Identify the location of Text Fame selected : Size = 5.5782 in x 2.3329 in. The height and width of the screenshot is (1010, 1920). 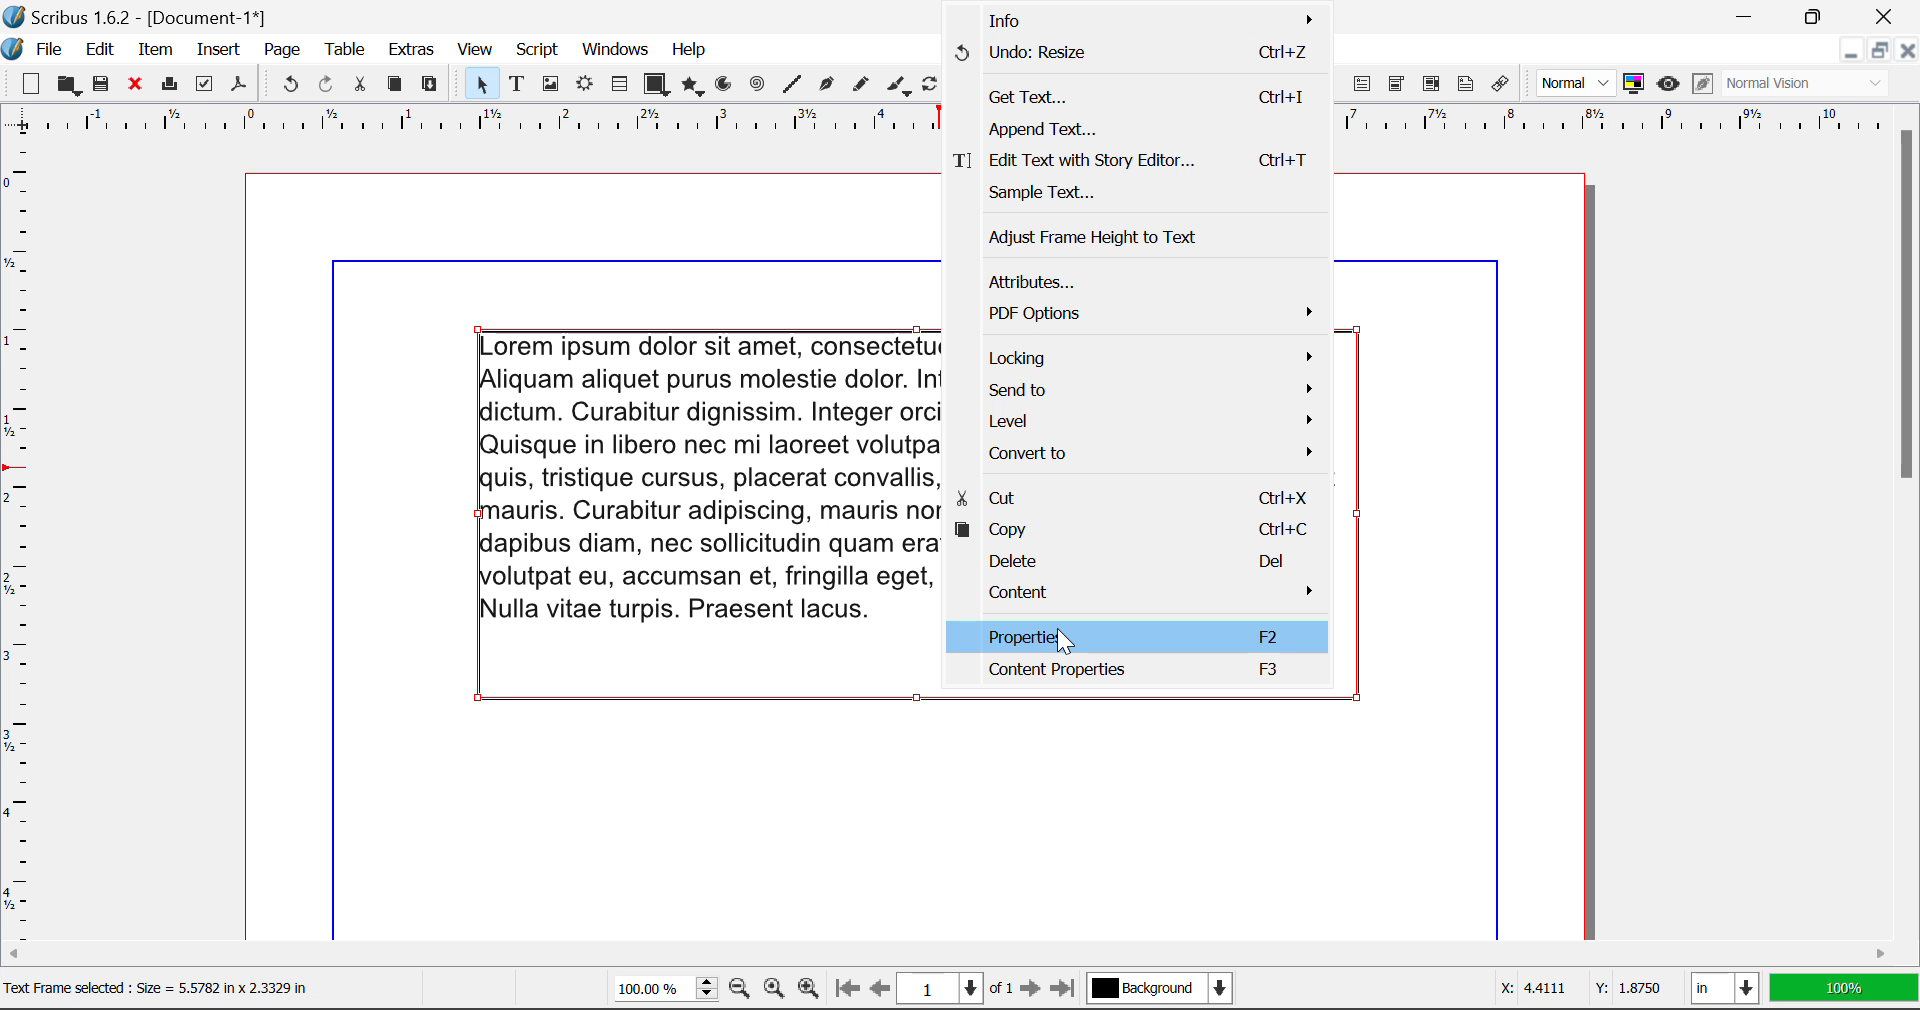
(160, 988).